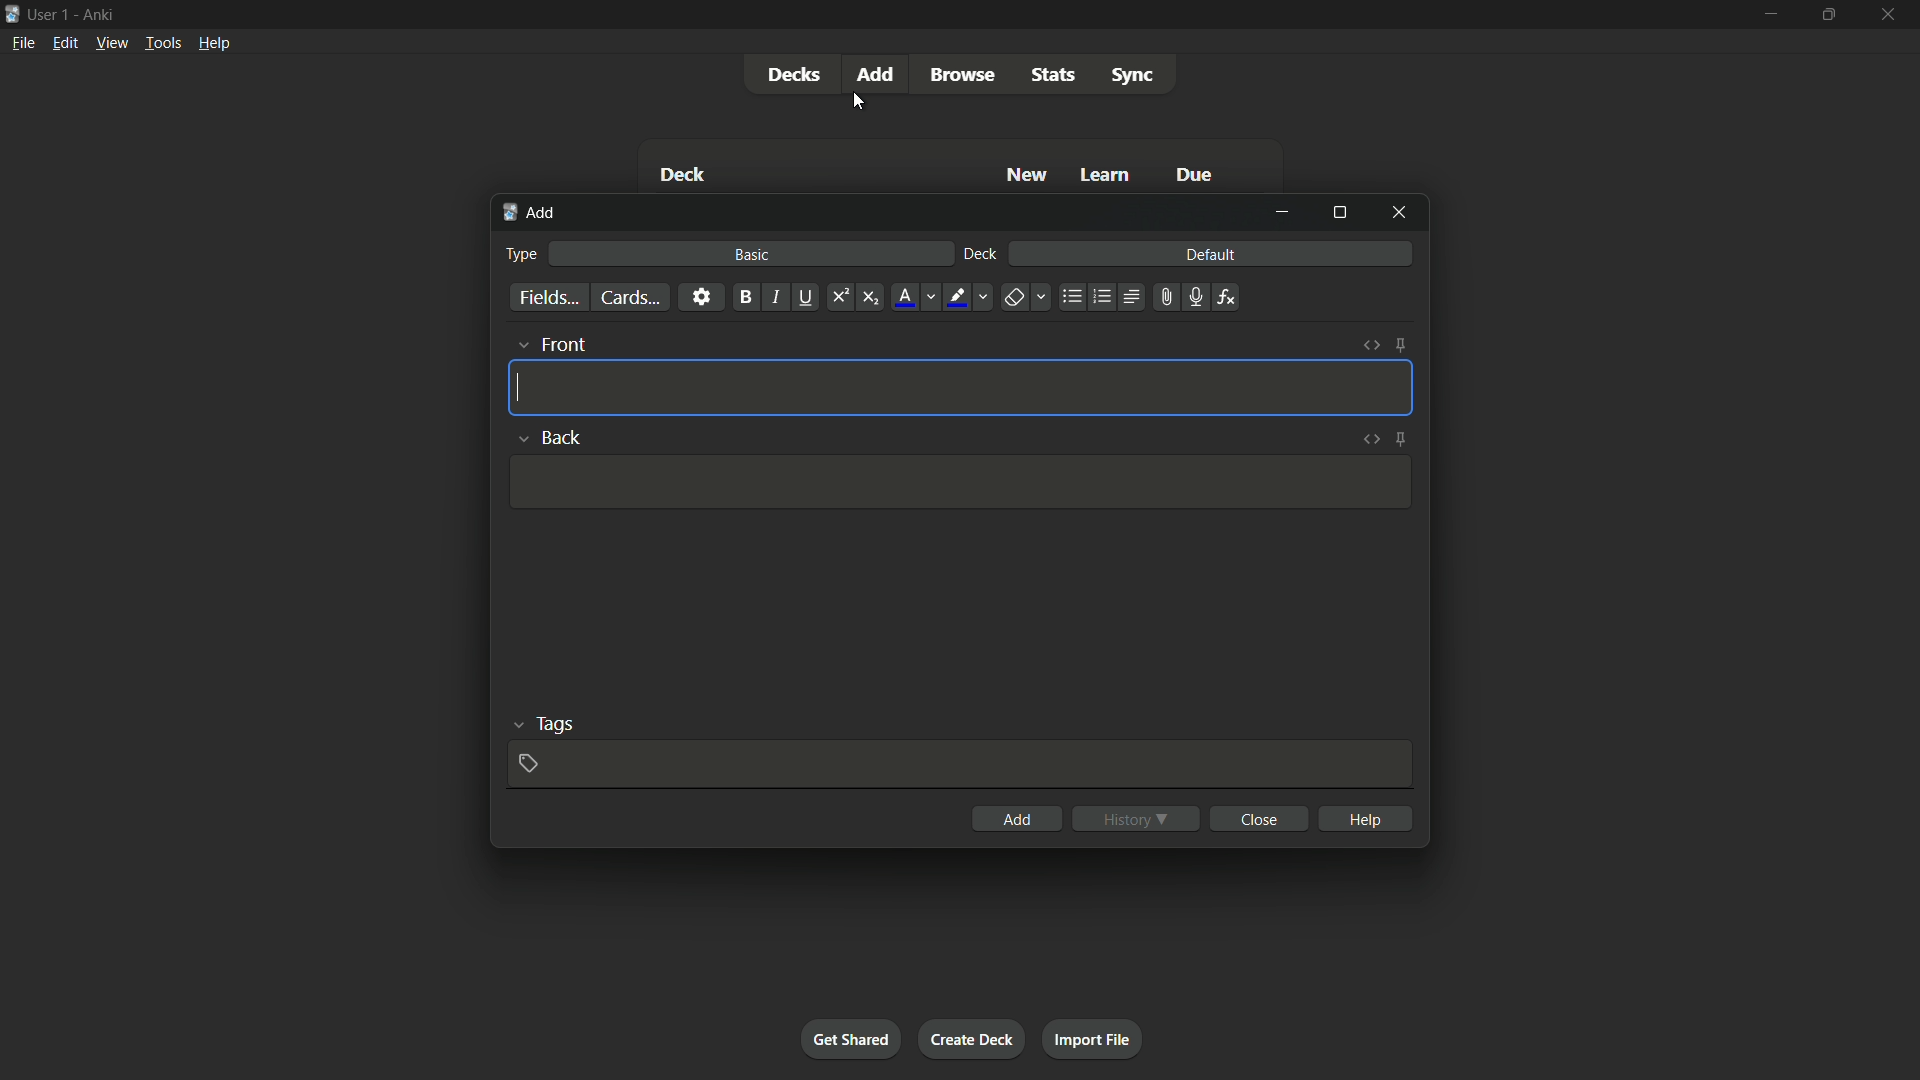 The height and width of the screenshot is (1080, 1920). What do you see at coordinates (970, 1038) in the screenshot?
I see `create deck` at bounding box center [970, 1038].